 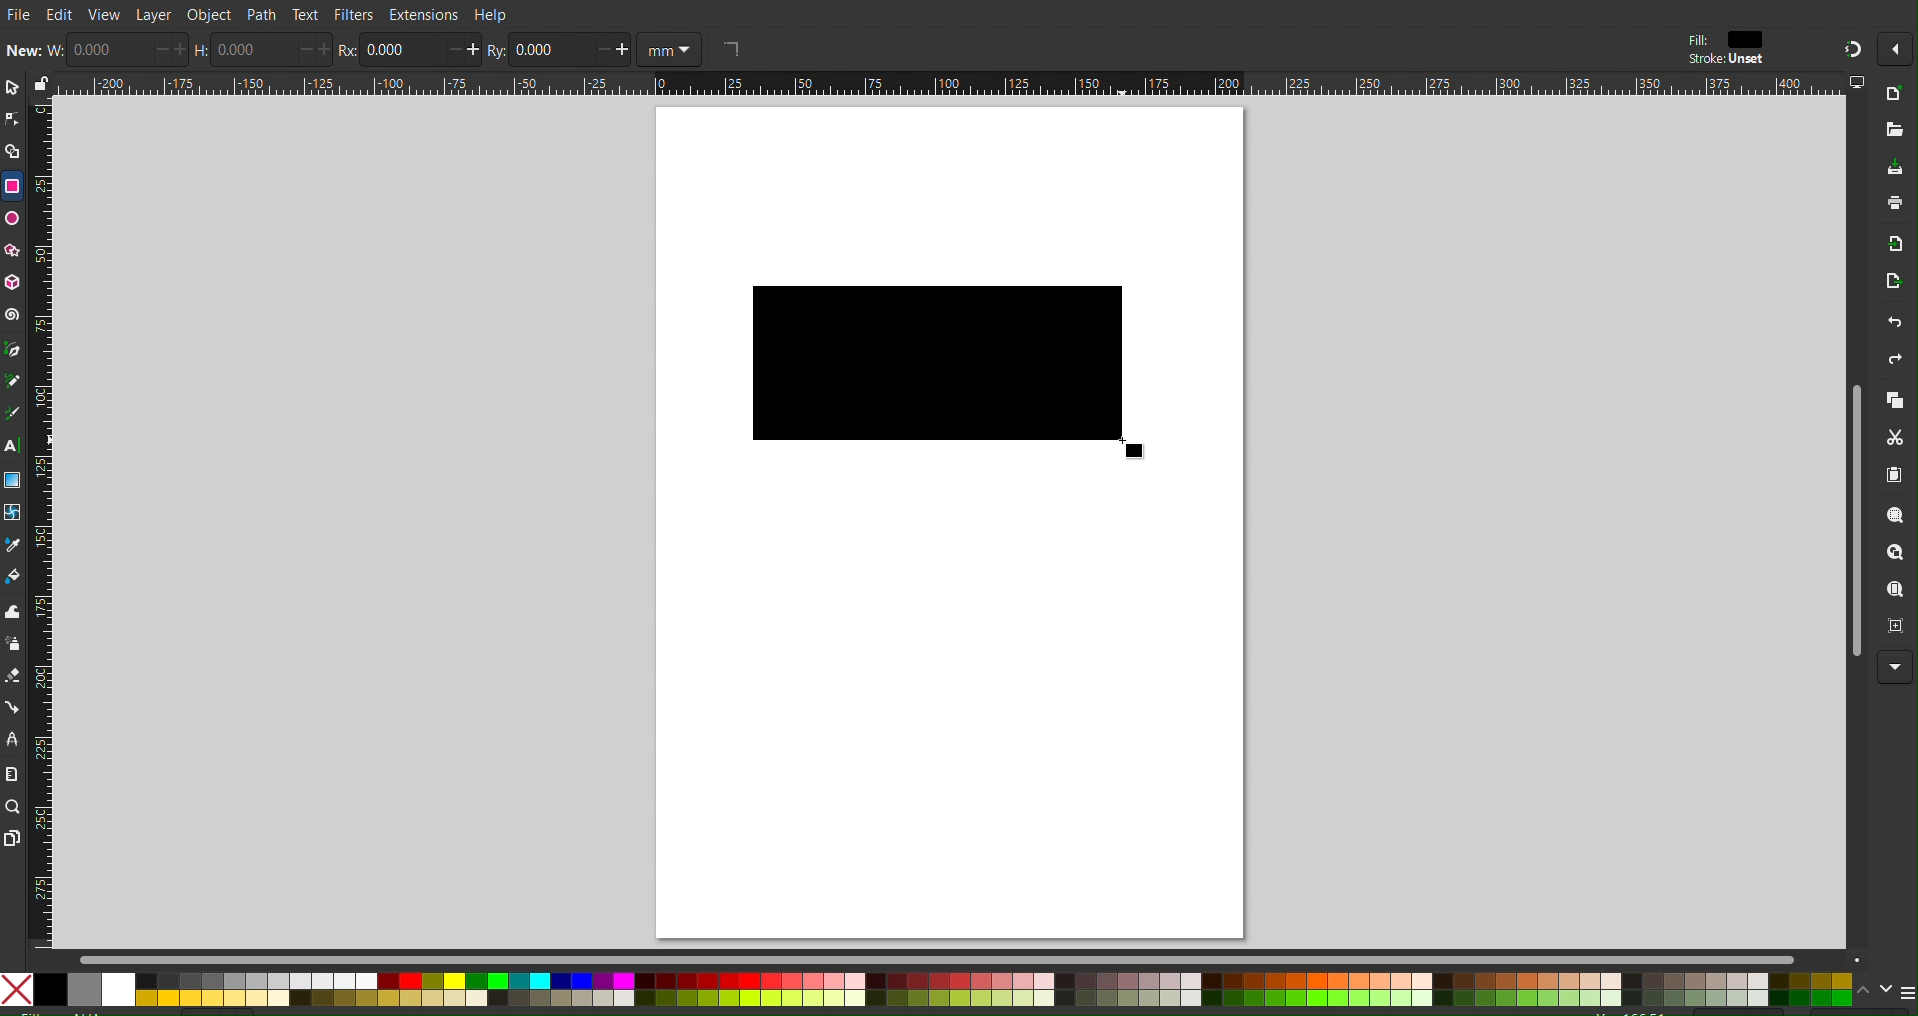 I want to click on View, so click(x=106, y=15).